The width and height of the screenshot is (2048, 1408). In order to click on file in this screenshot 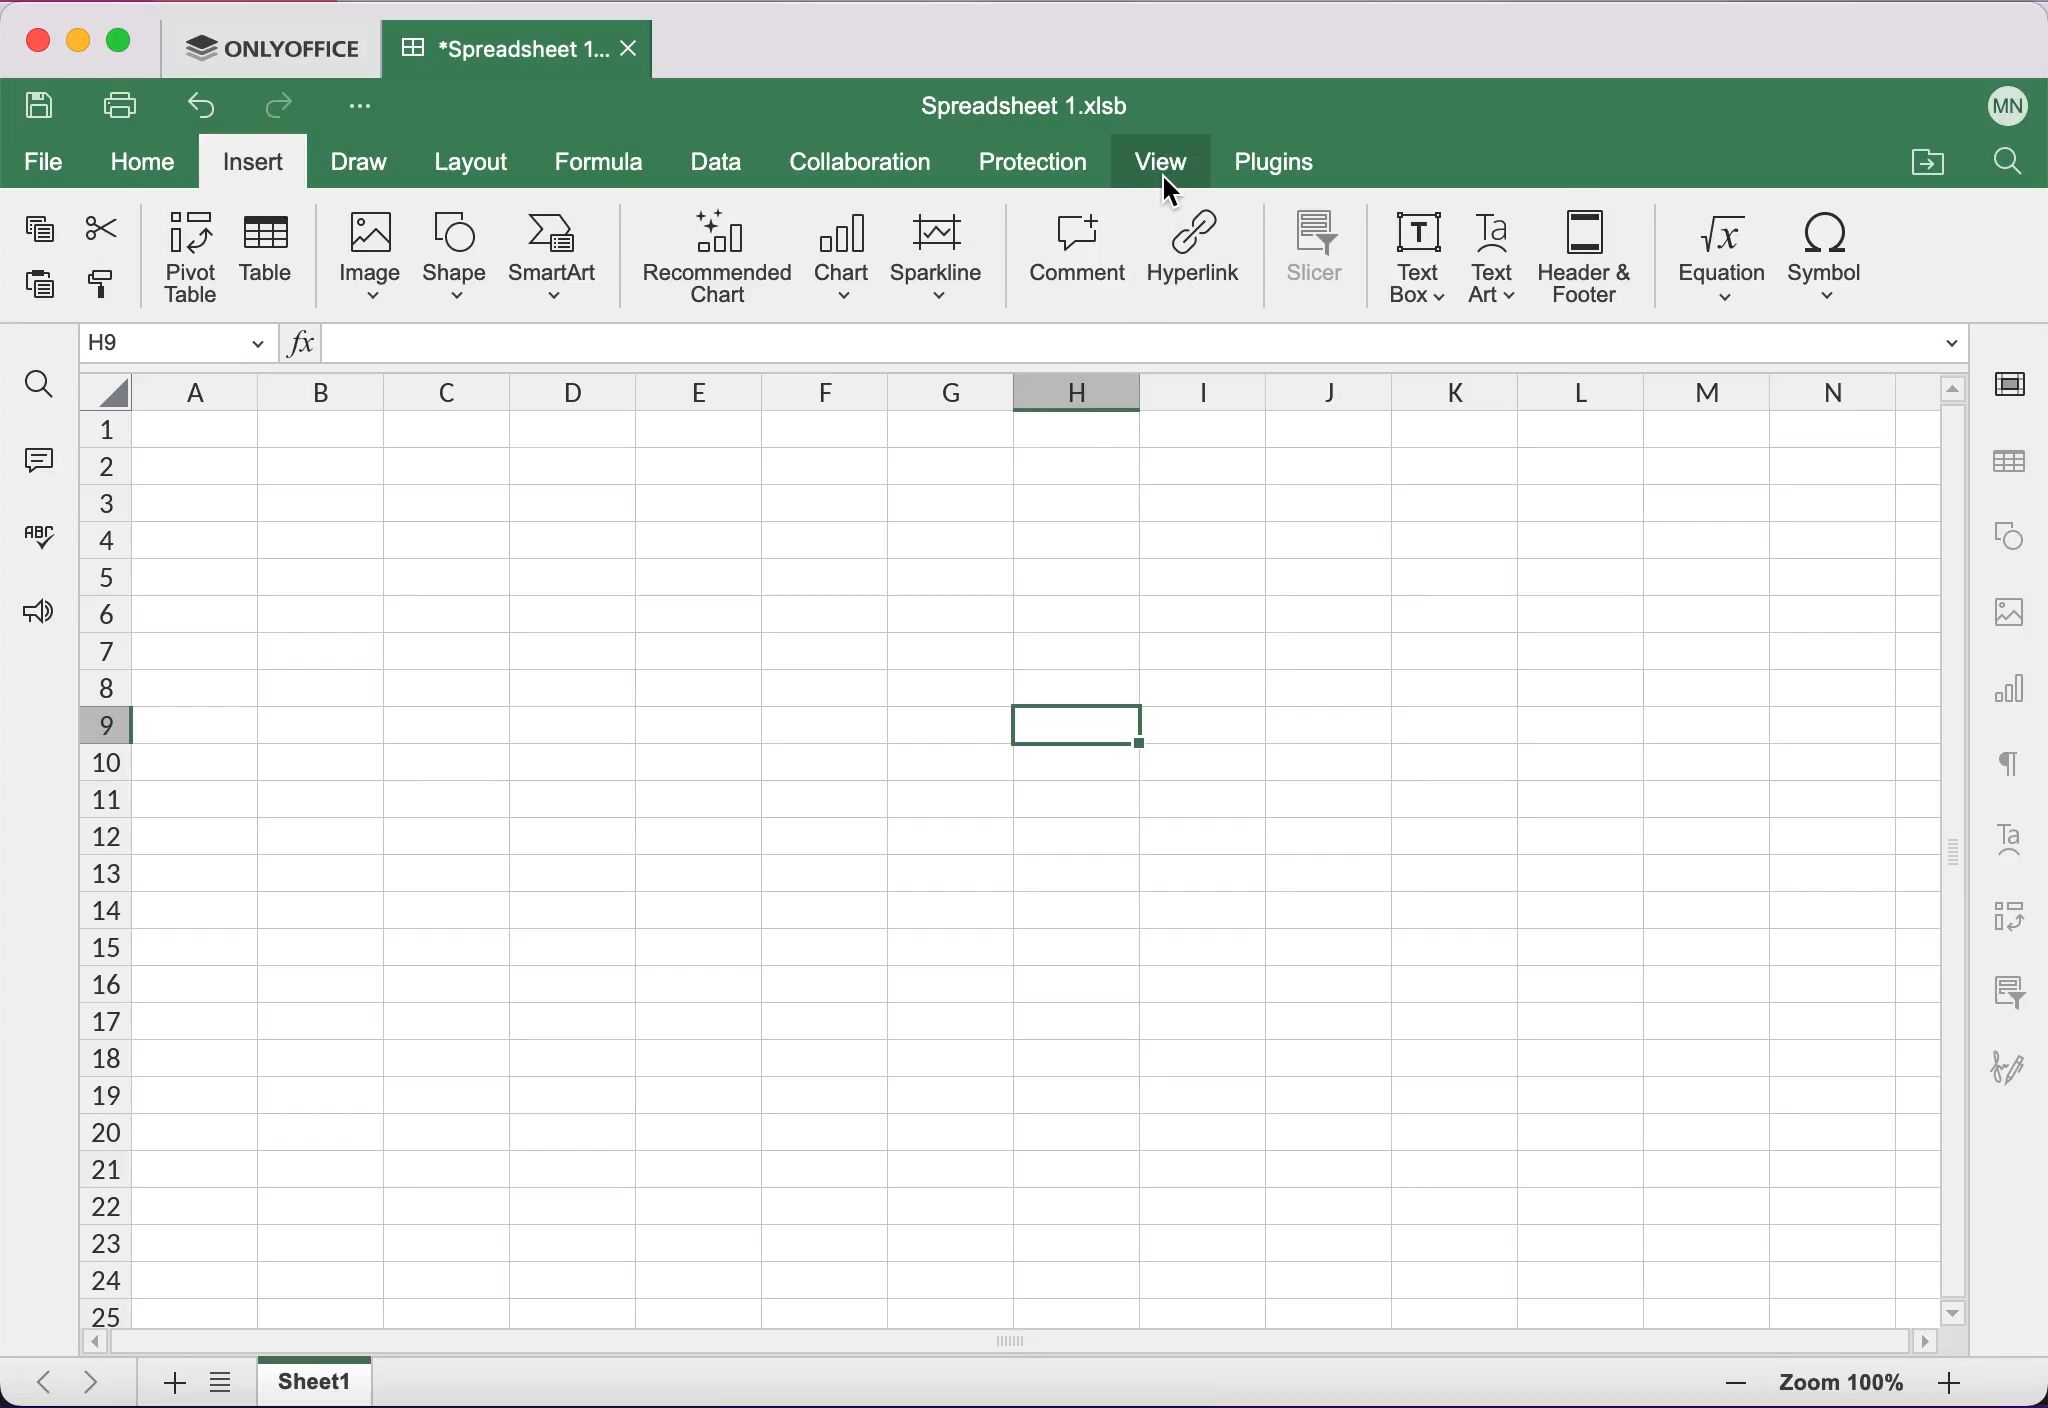, I will do `click(44, 160)`.